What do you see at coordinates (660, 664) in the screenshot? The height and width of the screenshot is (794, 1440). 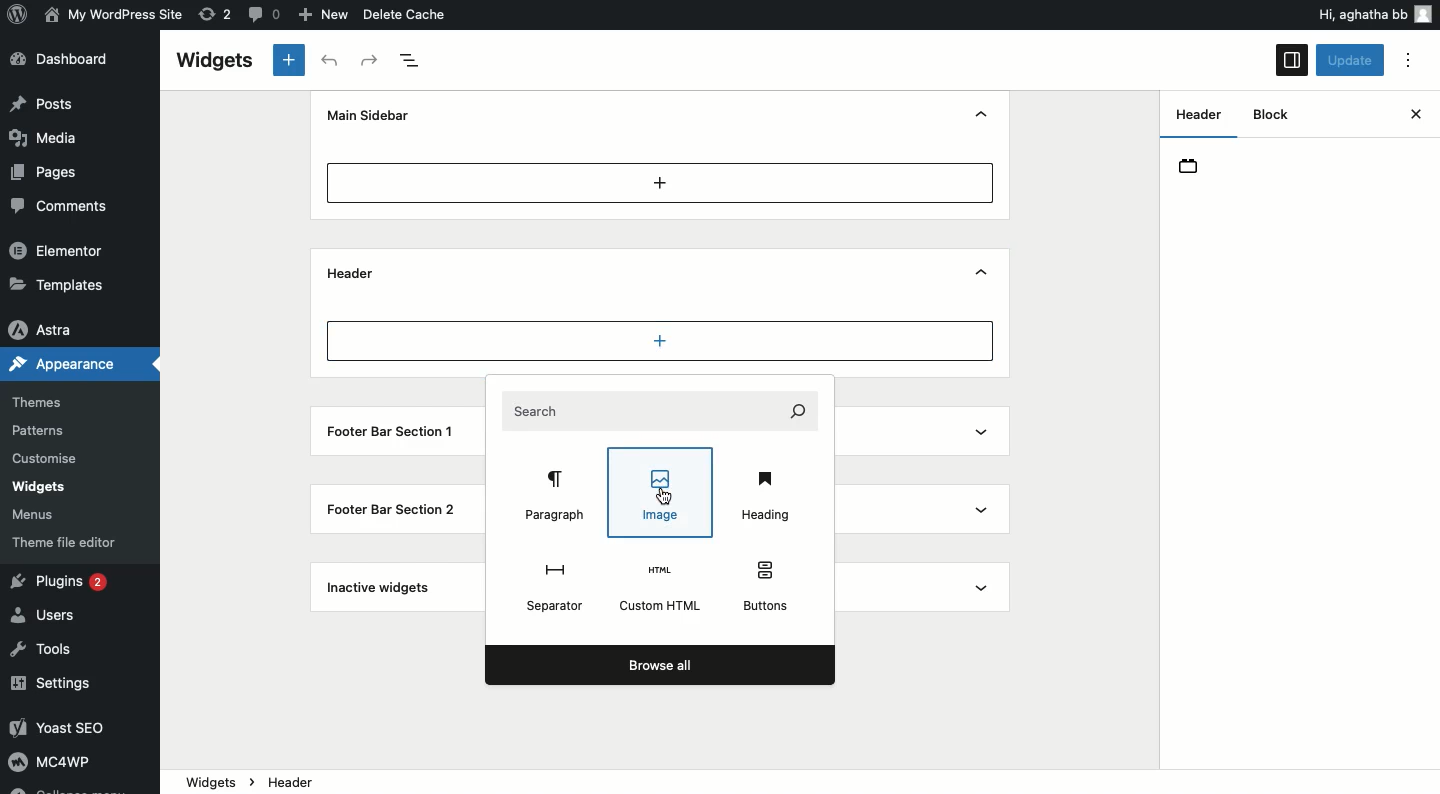 I see `Browse all` at bounding box center [660, 664].